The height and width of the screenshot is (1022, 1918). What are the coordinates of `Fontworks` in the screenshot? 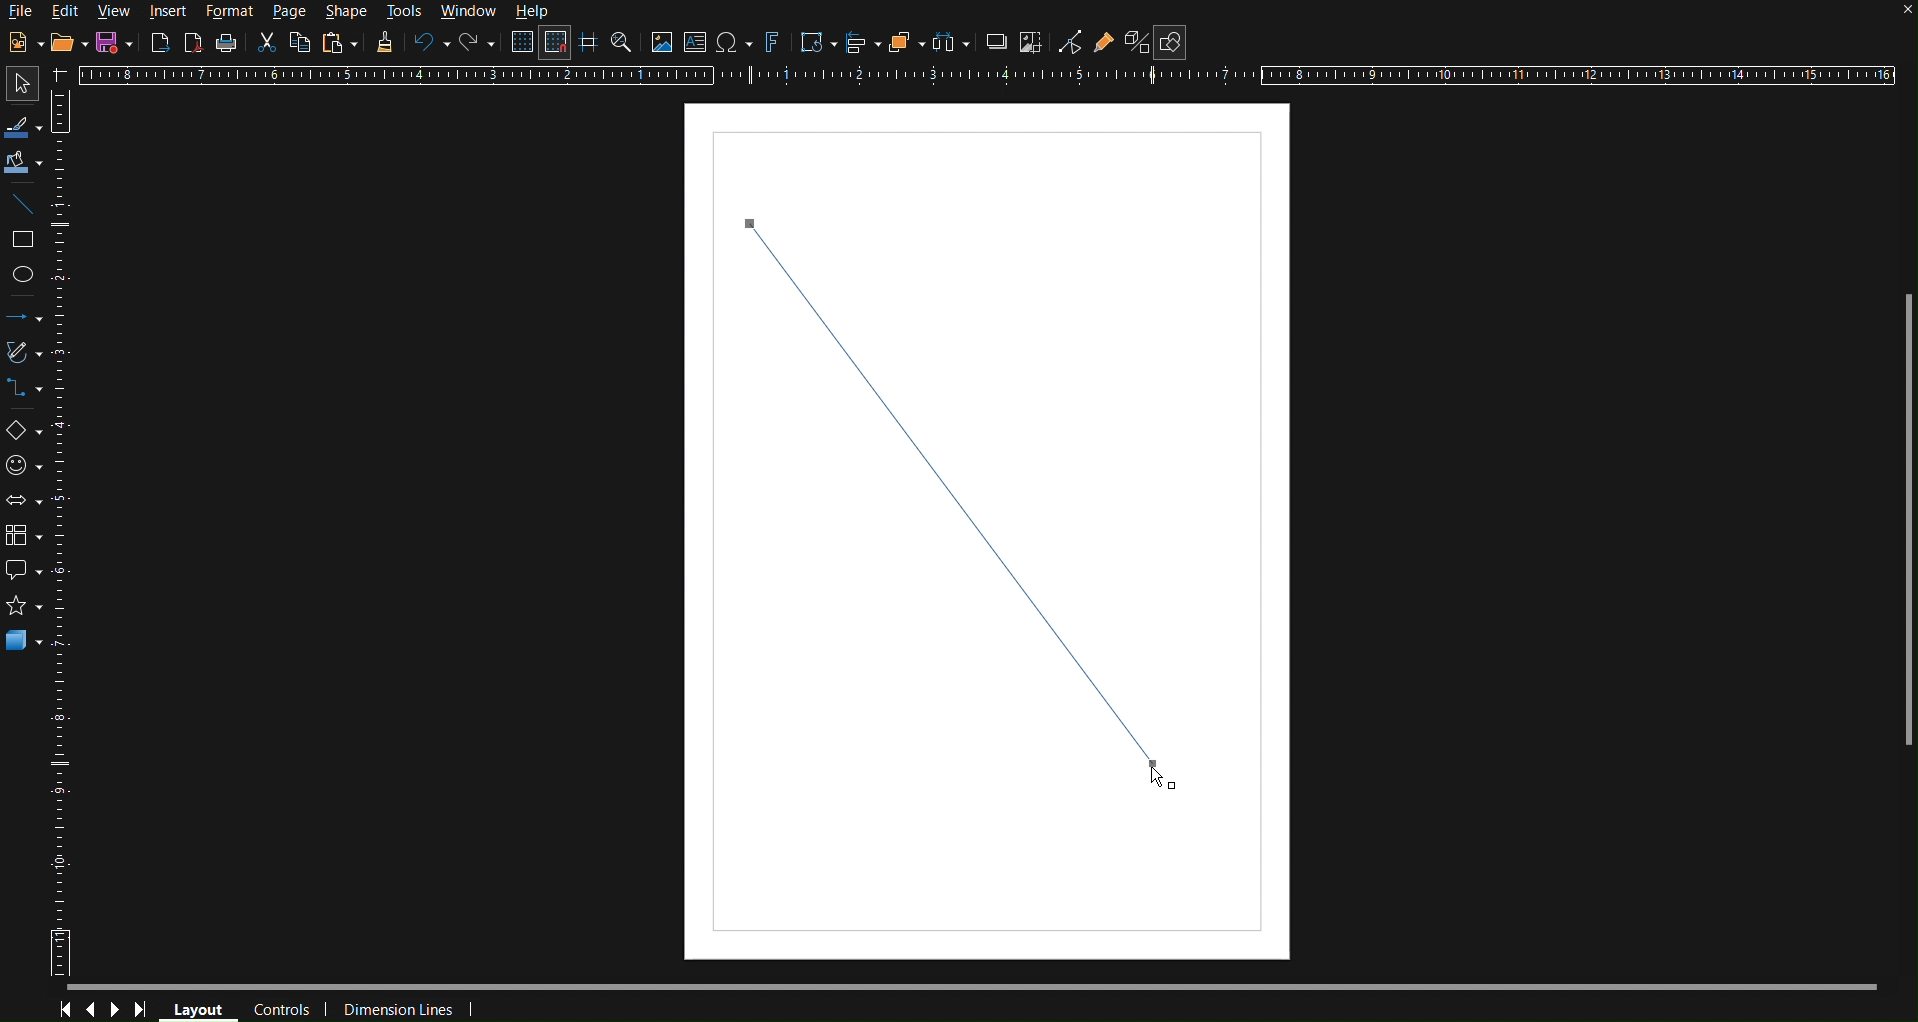 It's located at (774, 42).